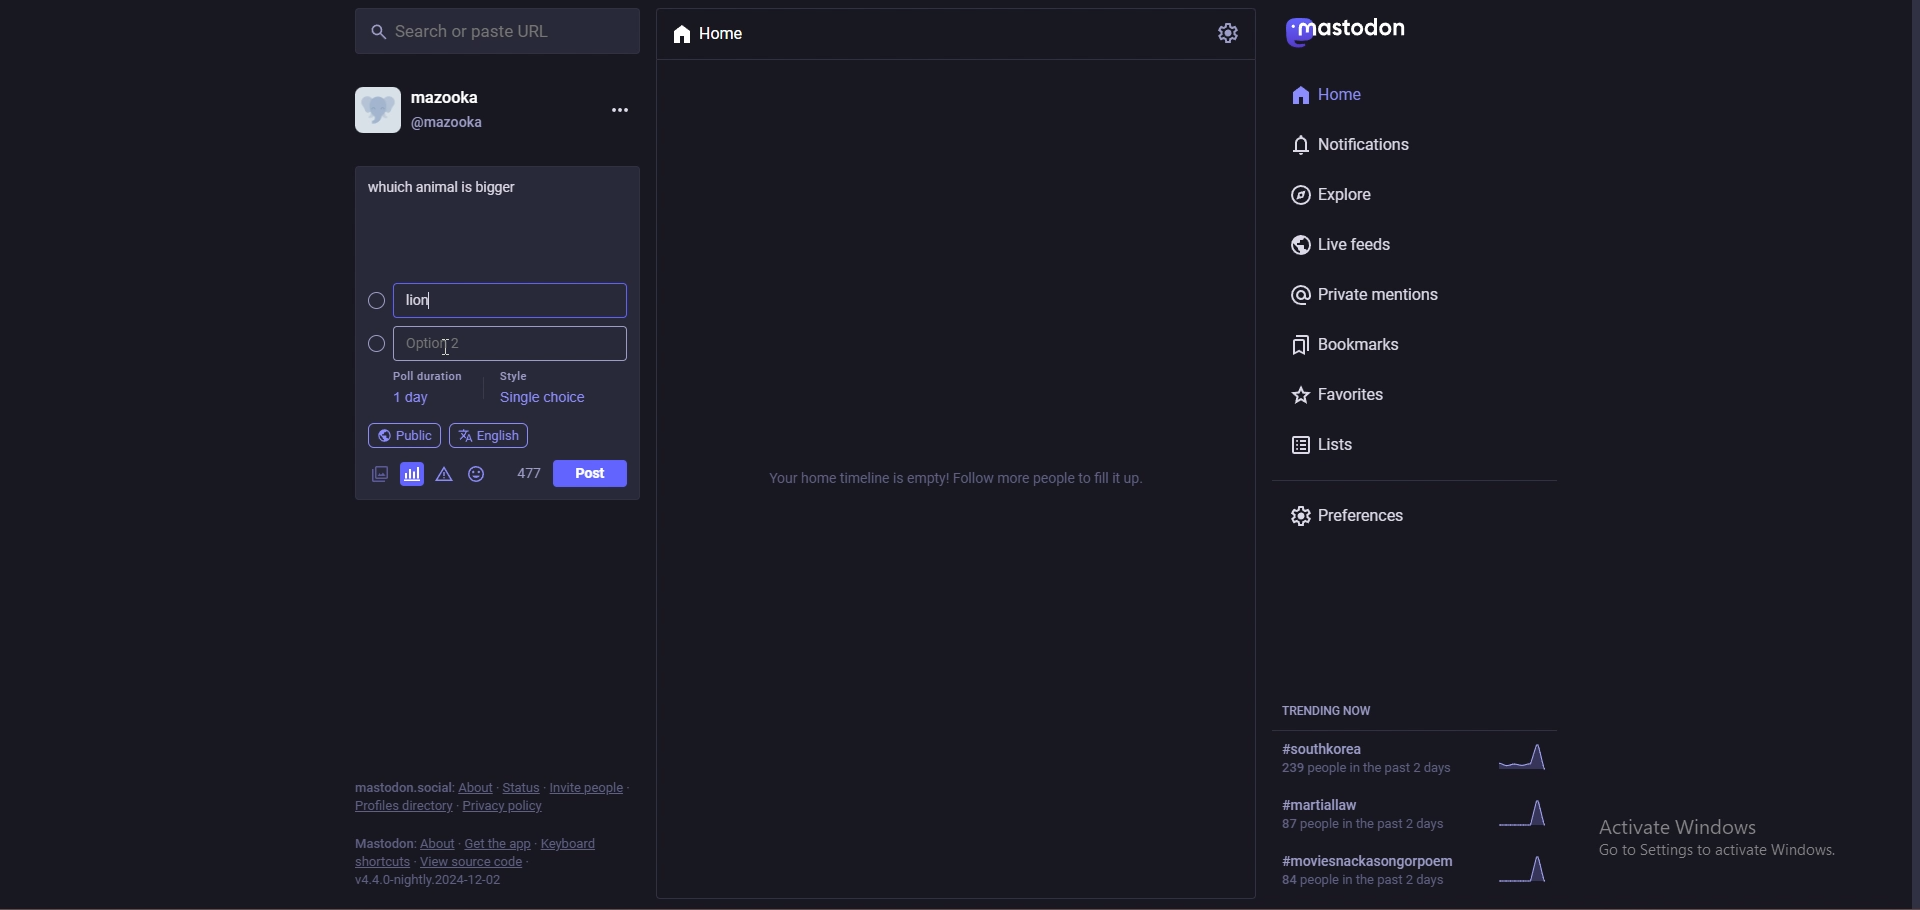  Describe the element at coordinates (497, 30) in the screenshot. I see `search bar` at that location.